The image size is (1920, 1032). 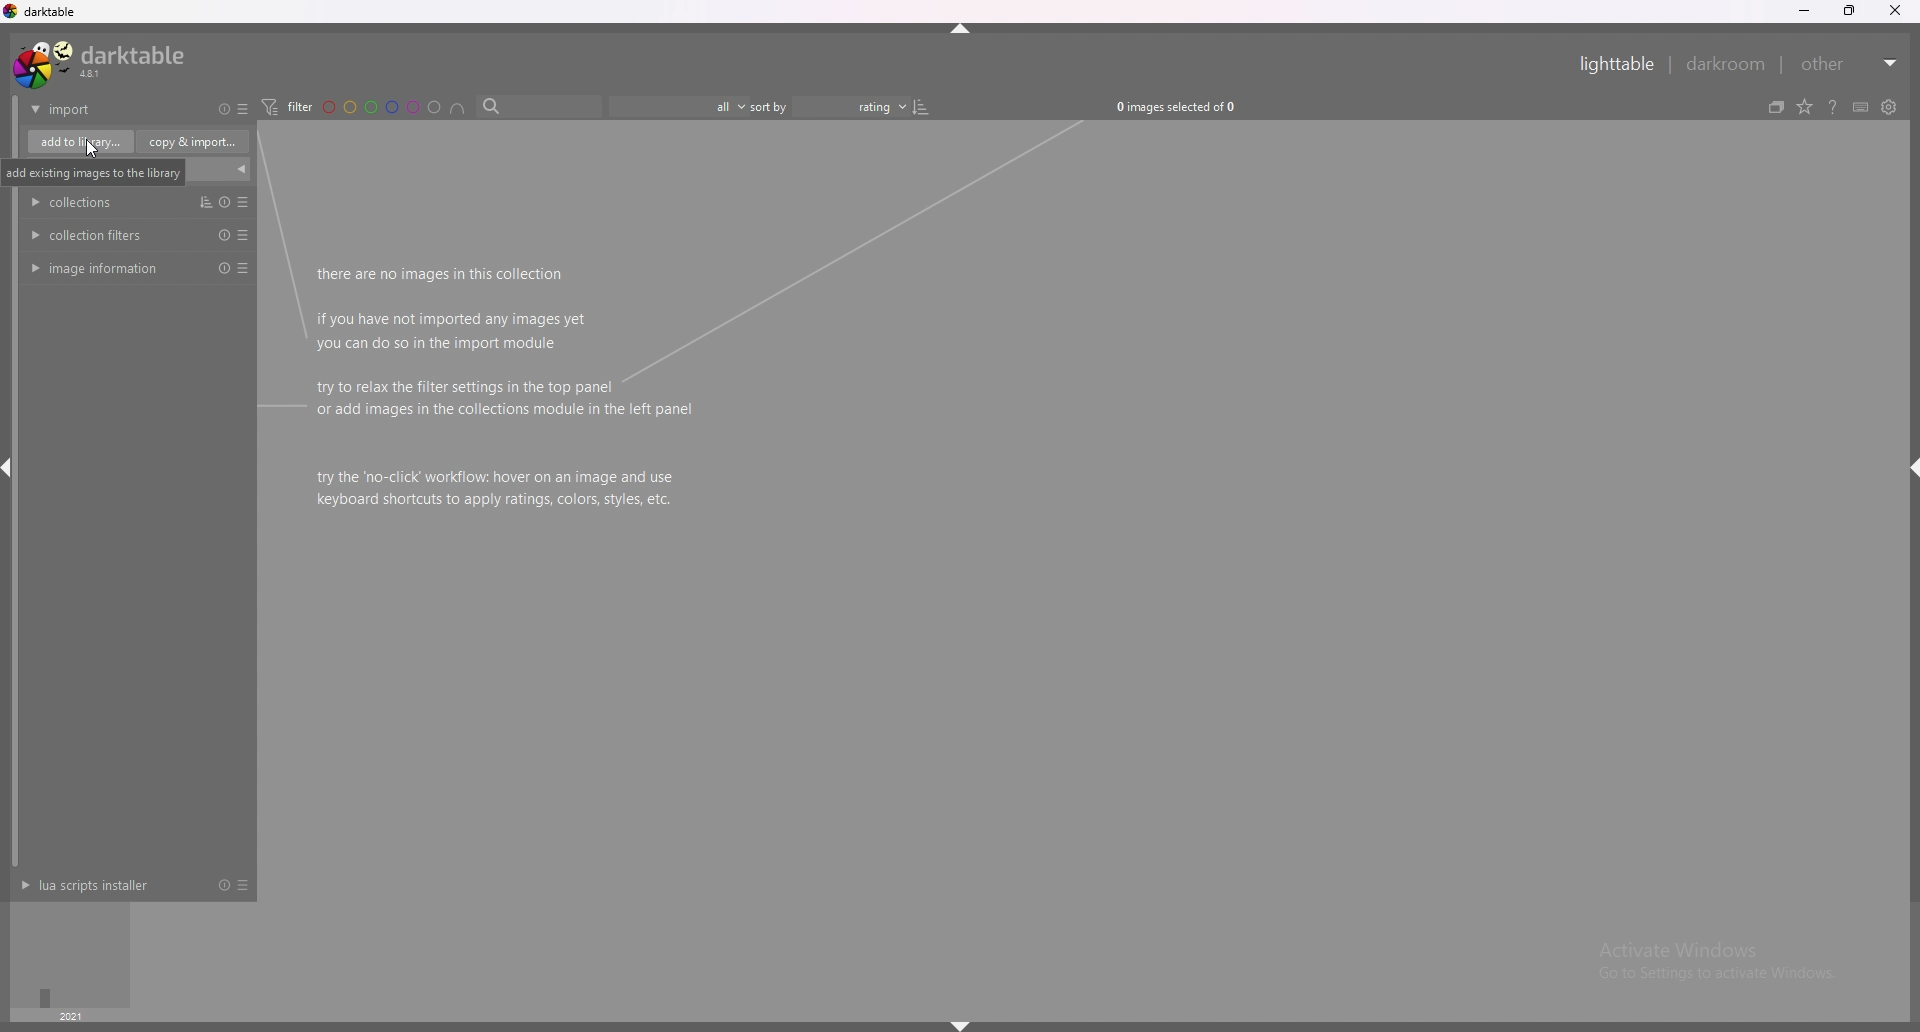 I want to click on shift+ctlr+b, so click(x=961, y=1025).